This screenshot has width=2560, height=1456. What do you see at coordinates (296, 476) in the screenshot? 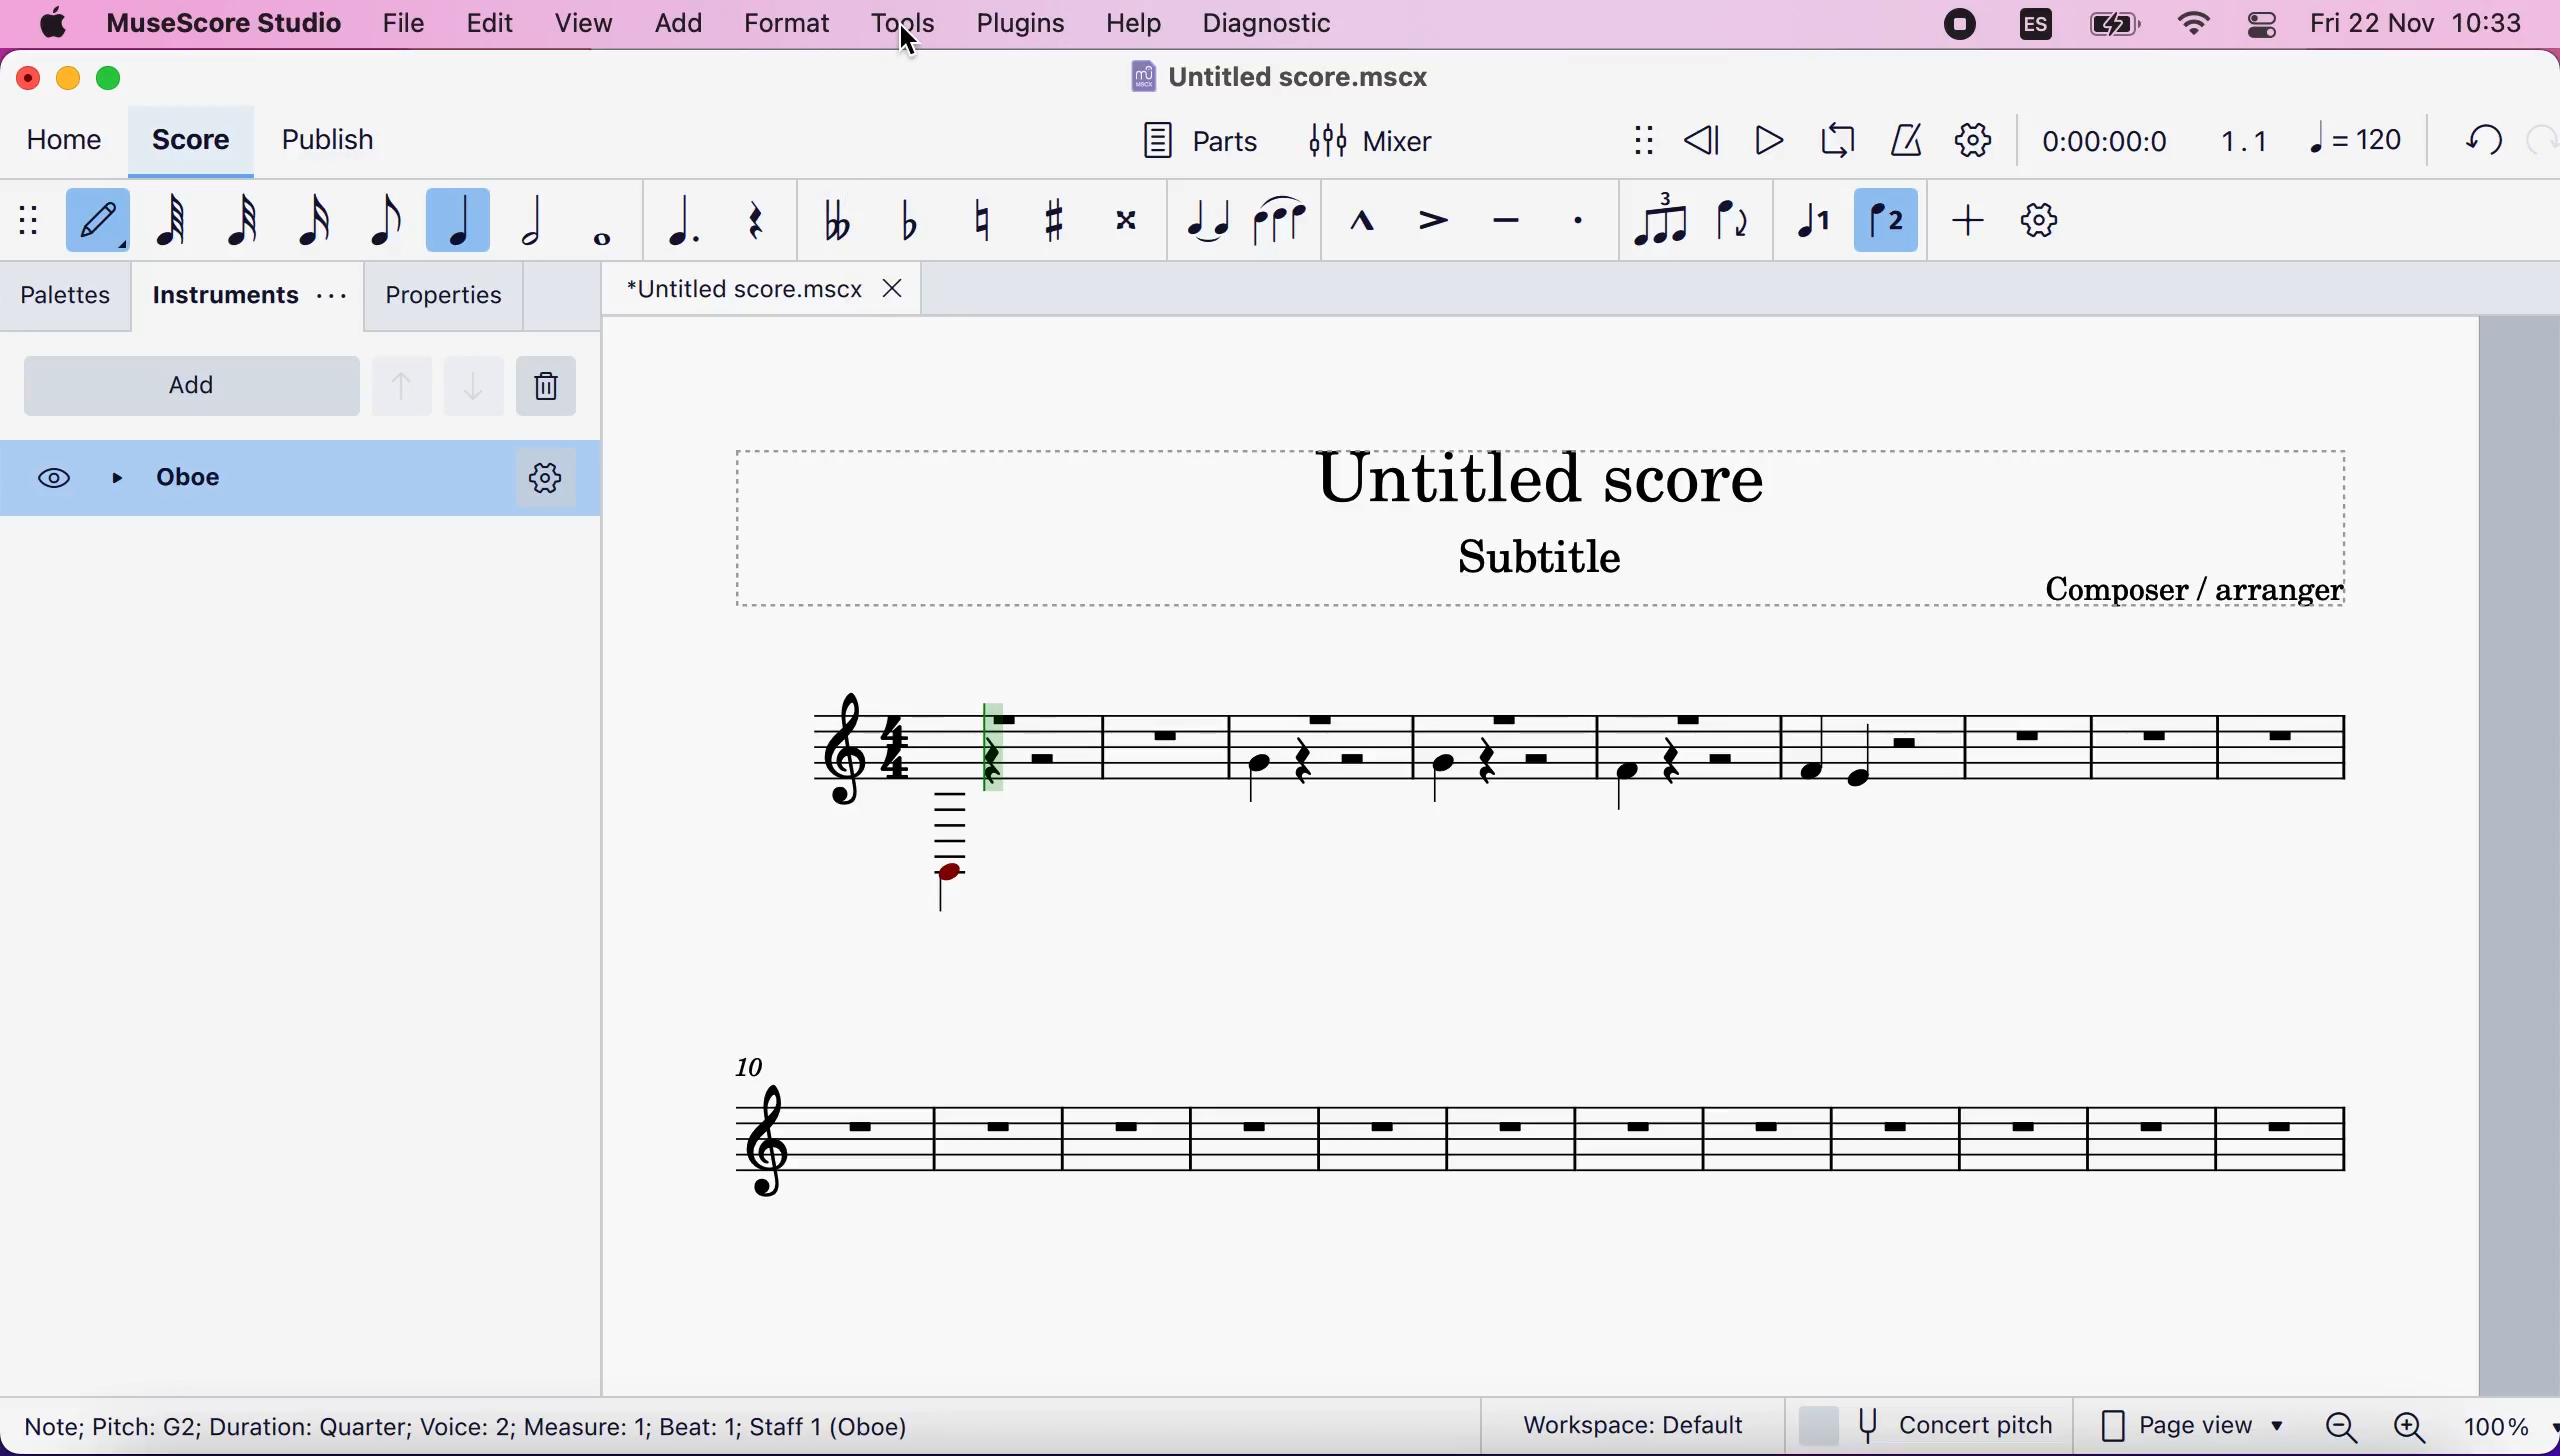
I see `oboe` at bounding box center [296, 476].